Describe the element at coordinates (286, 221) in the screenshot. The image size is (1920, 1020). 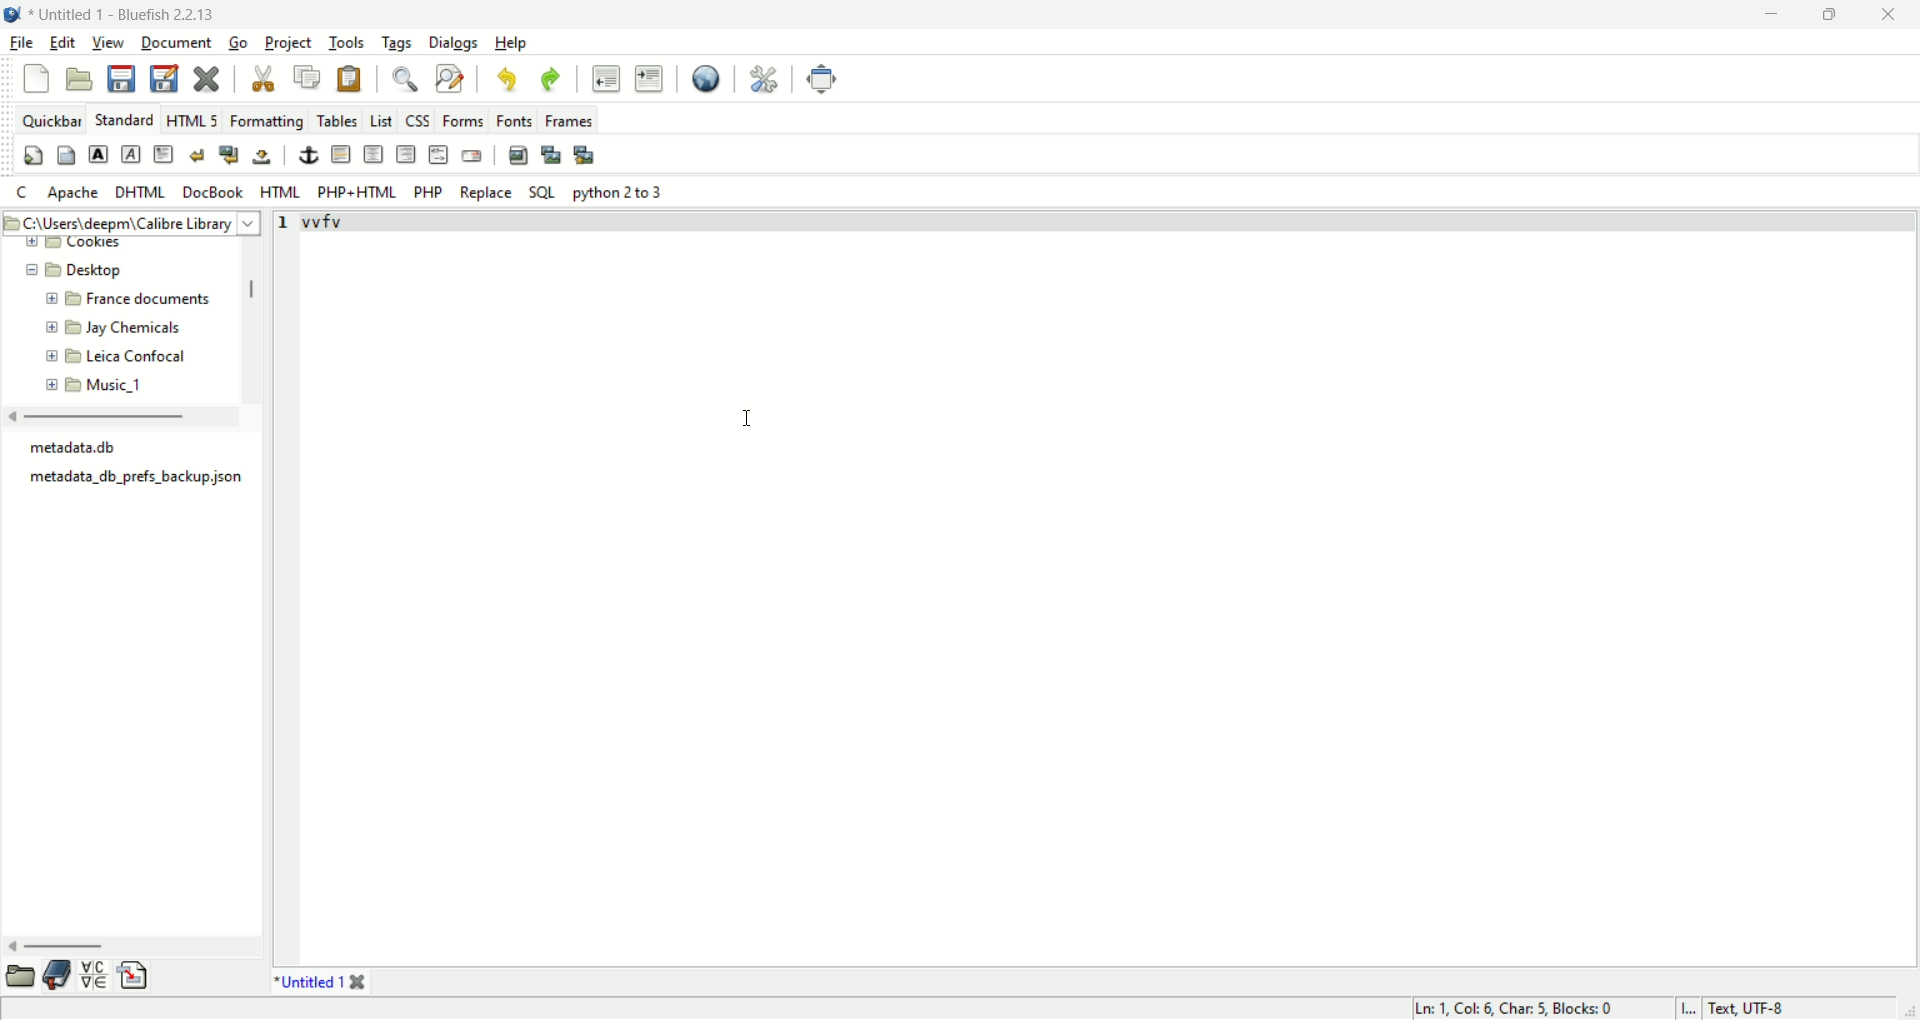
I see `line number` at that location.